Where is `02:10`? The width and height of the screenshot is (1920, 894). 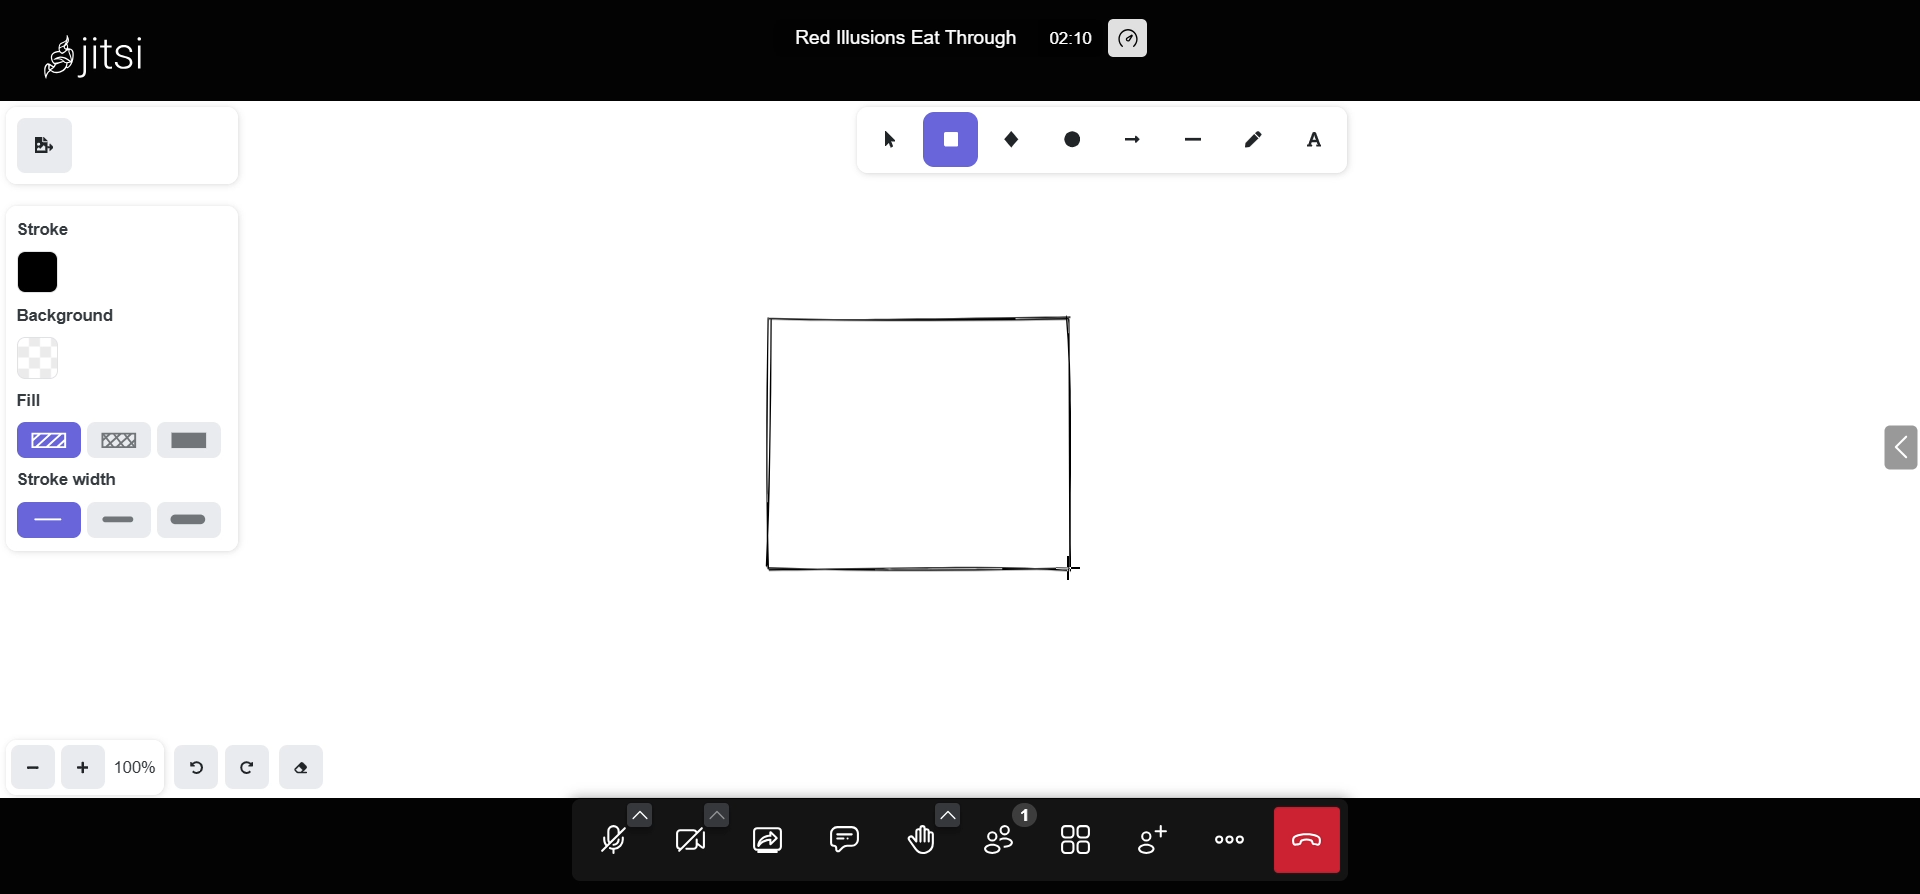
02:10 is located at coordinates (1068, 36).